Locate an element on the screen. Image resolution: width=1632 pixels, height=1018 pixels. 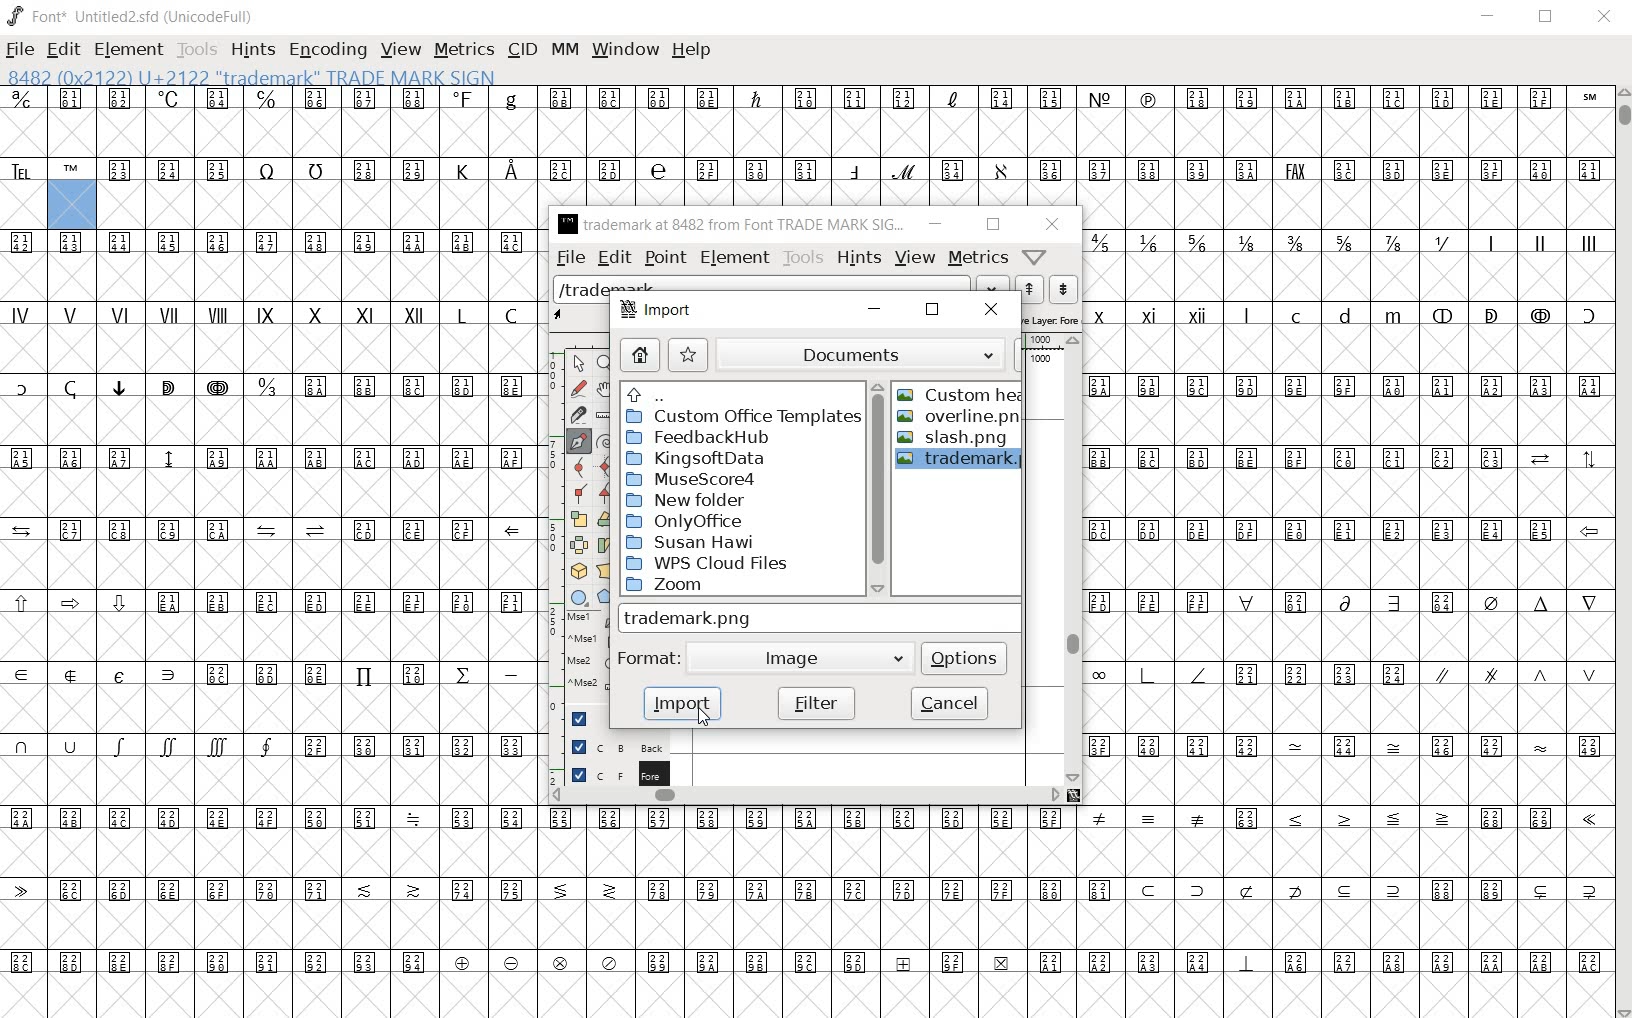
FILE is located at coordinates (20, 50).